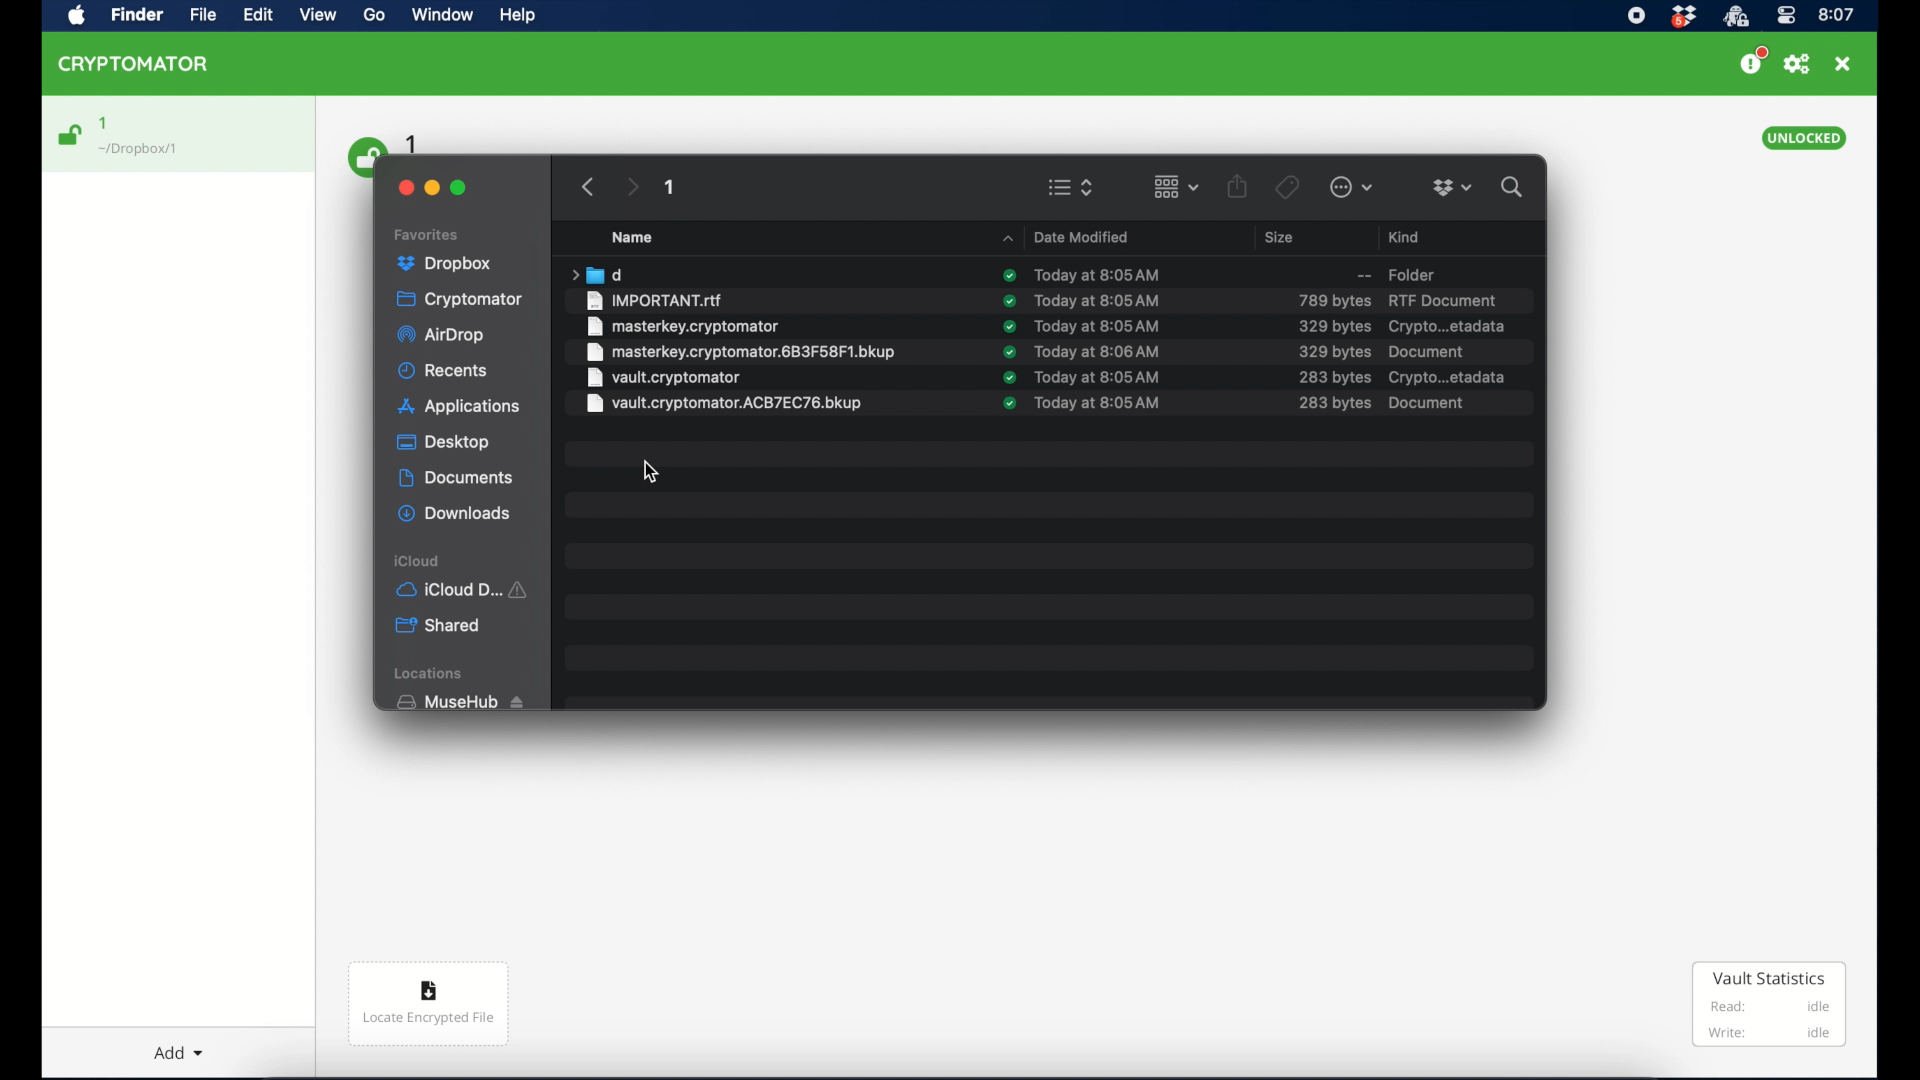  Describe the element at coordinates (1286, 186) in the screenshot. I see `tags` at that location.